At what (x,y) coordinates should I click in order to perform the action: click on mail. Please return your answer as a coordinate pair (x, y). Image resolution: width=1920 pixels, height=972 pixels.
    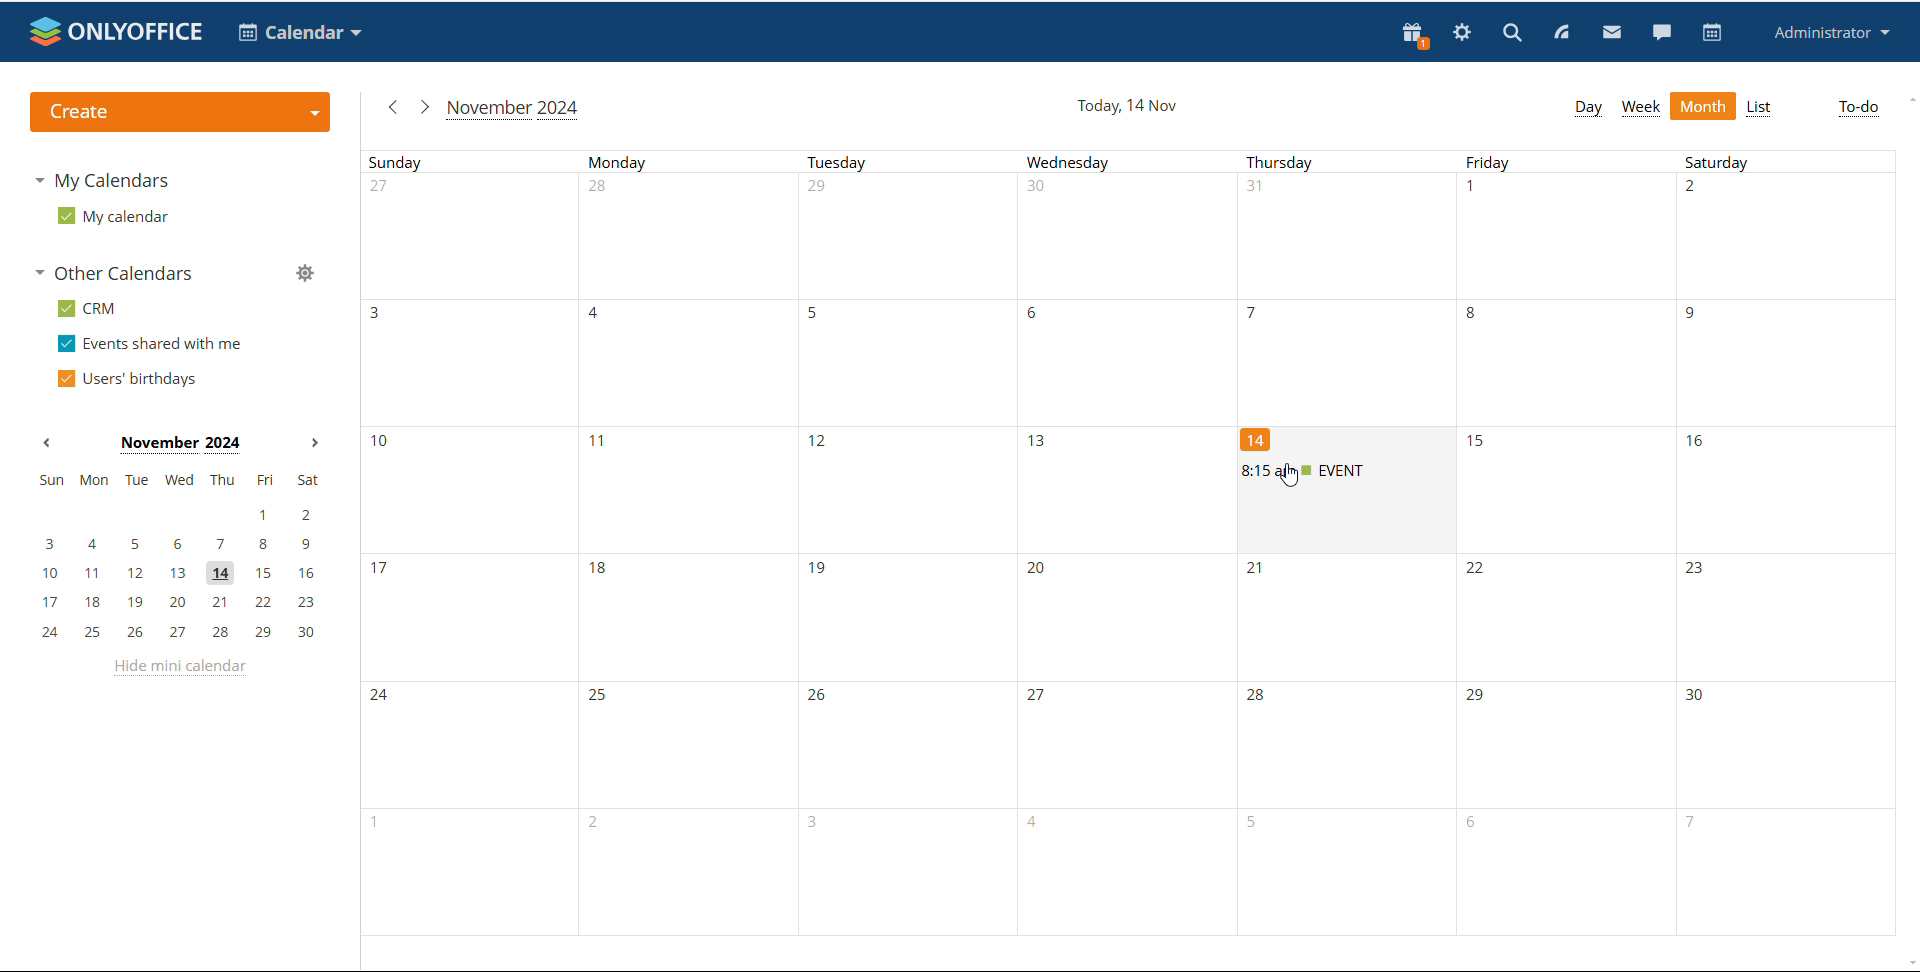
    Looking at the image, I should click on (1611, 31).